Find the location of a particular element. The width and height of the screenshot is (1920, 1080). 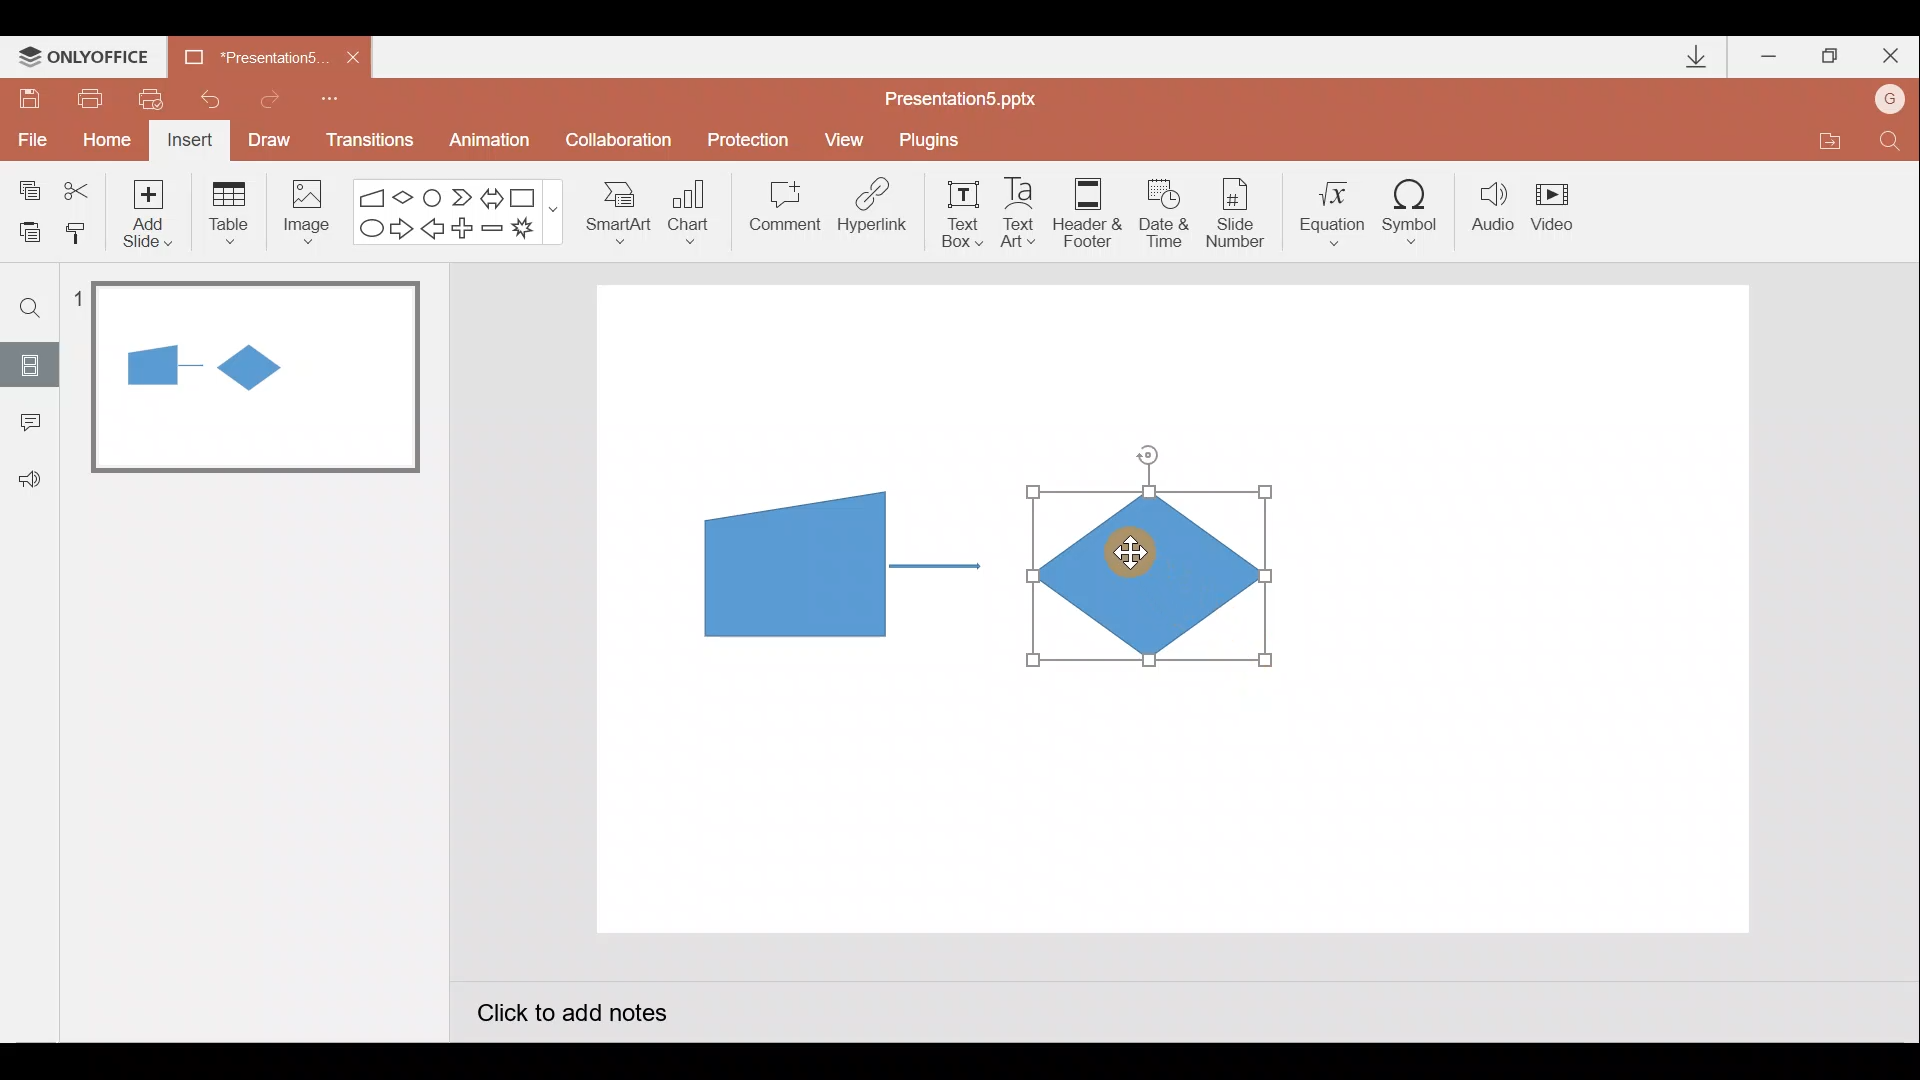

Feedback & support is located at coordinates (31, 478).